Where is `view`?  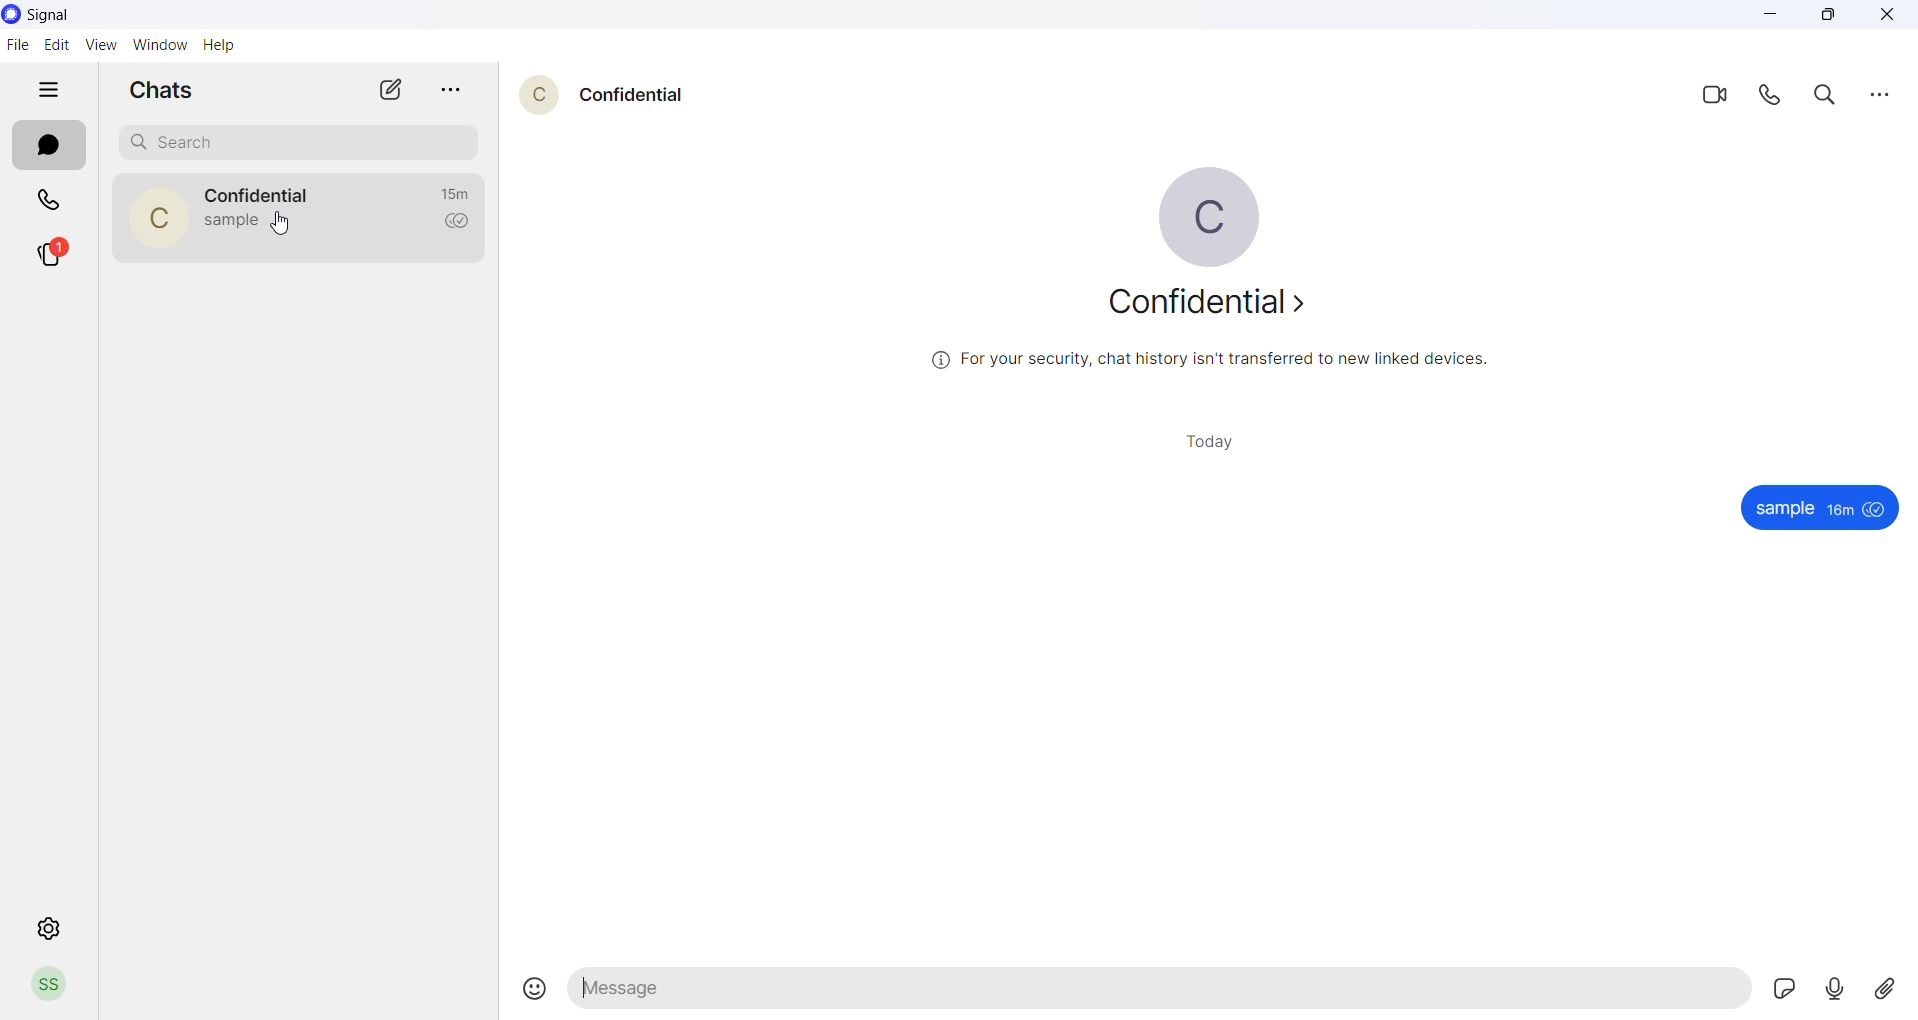
view is located at coordinates (98, 45).